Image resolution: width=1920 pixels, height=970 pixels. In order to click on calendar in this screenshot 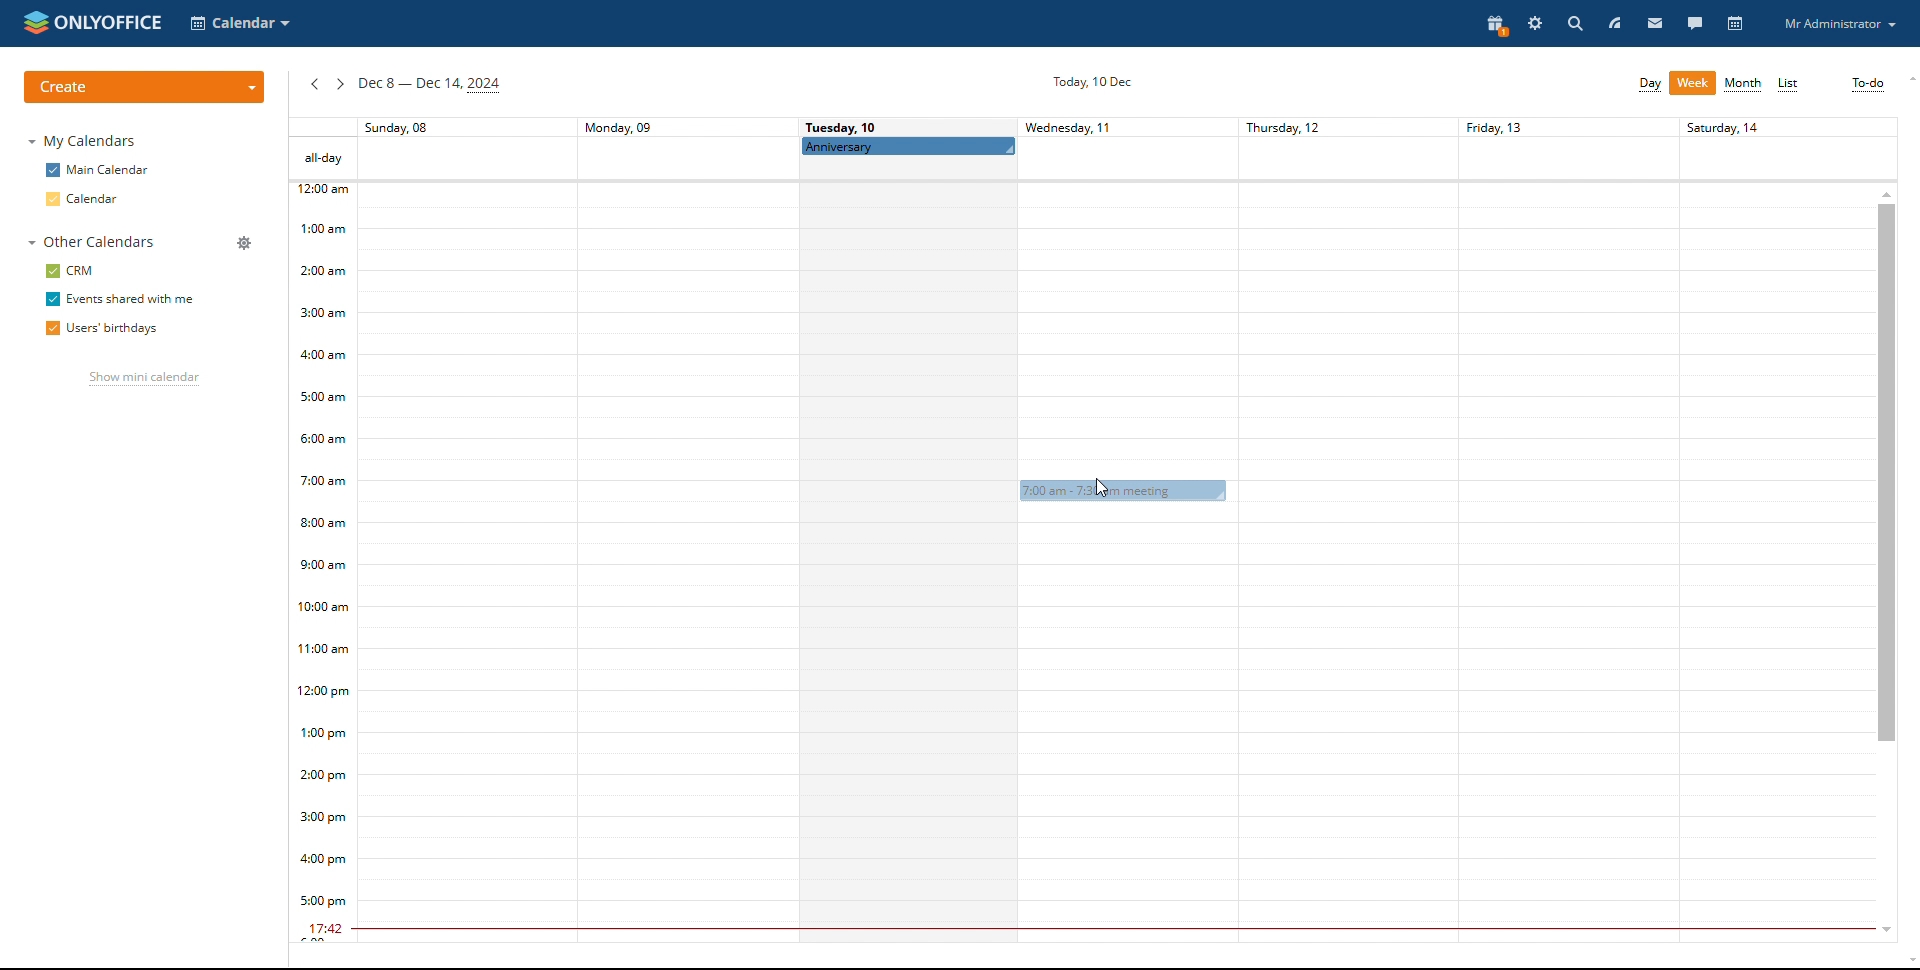, I will do `click(85, 198)`.